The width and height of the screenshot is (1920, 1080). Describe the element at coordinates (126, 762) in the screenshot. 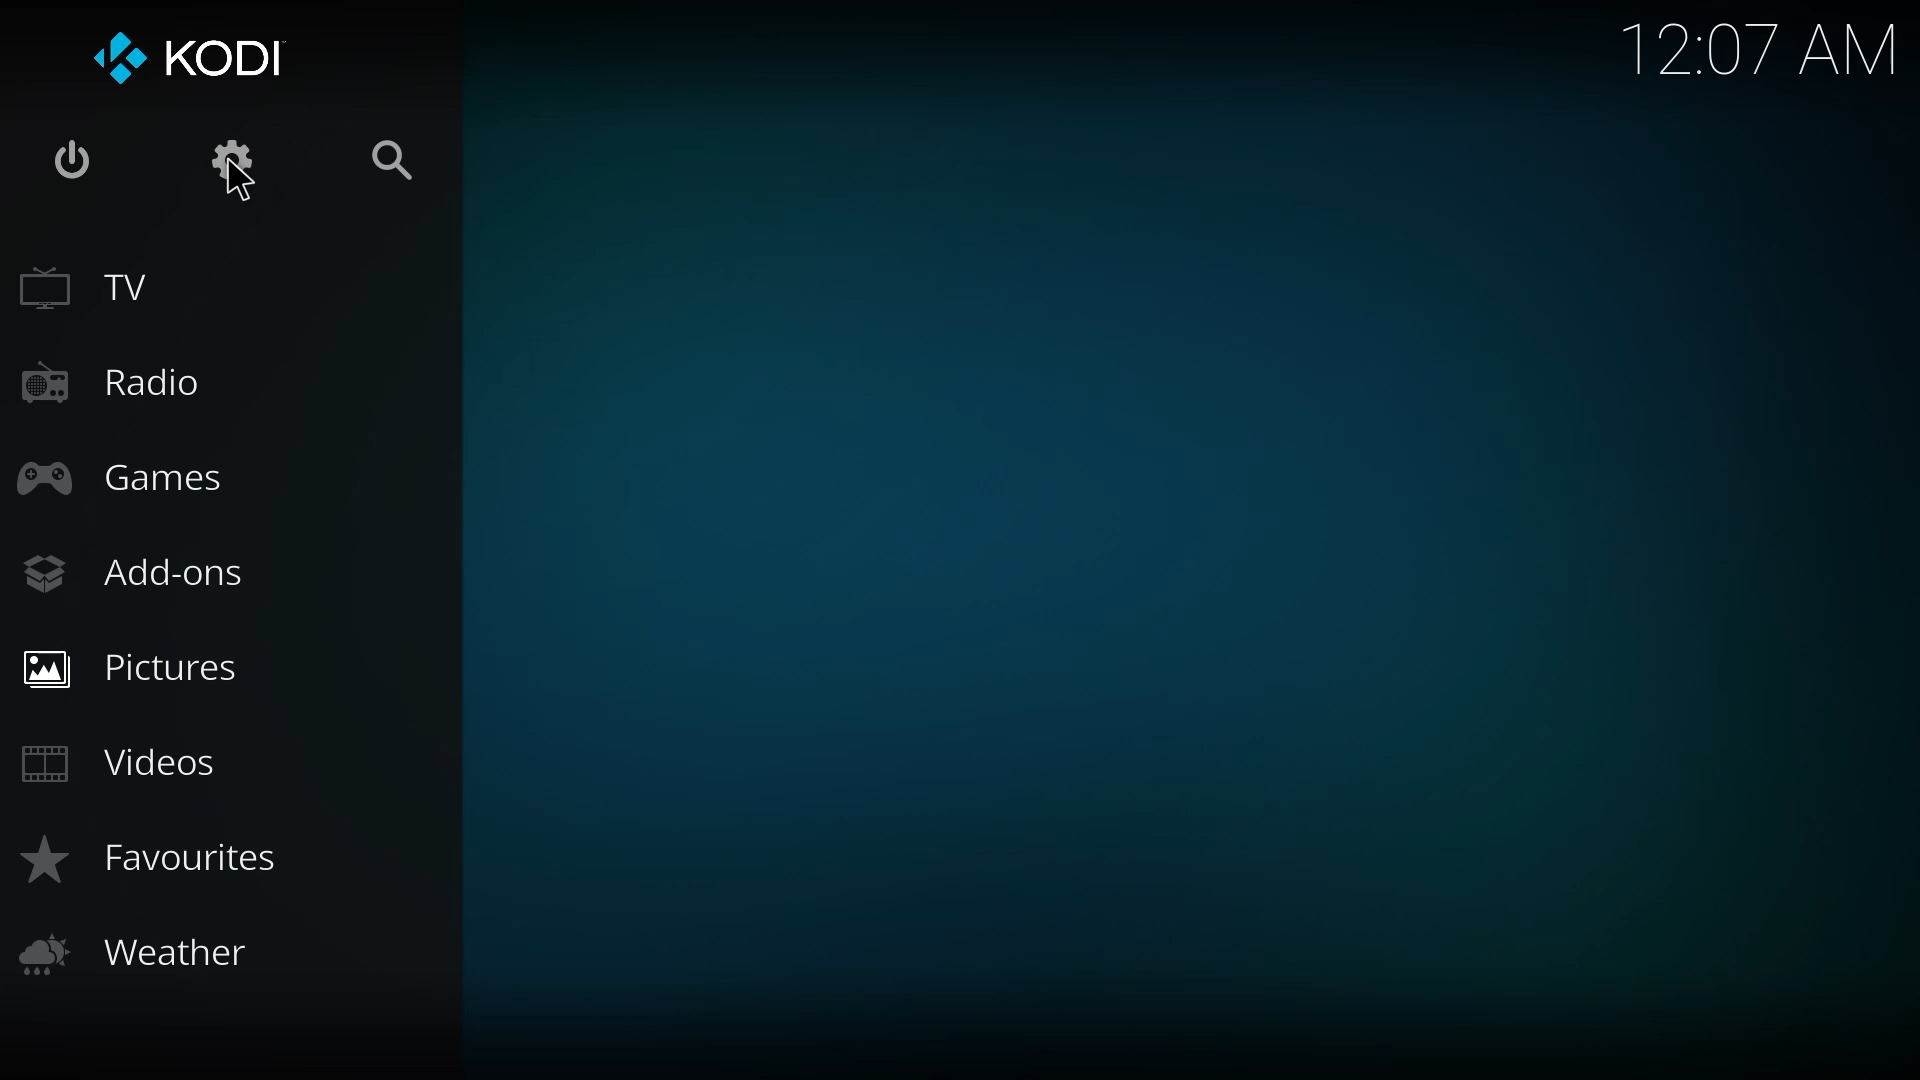

I see `videos` at that location.